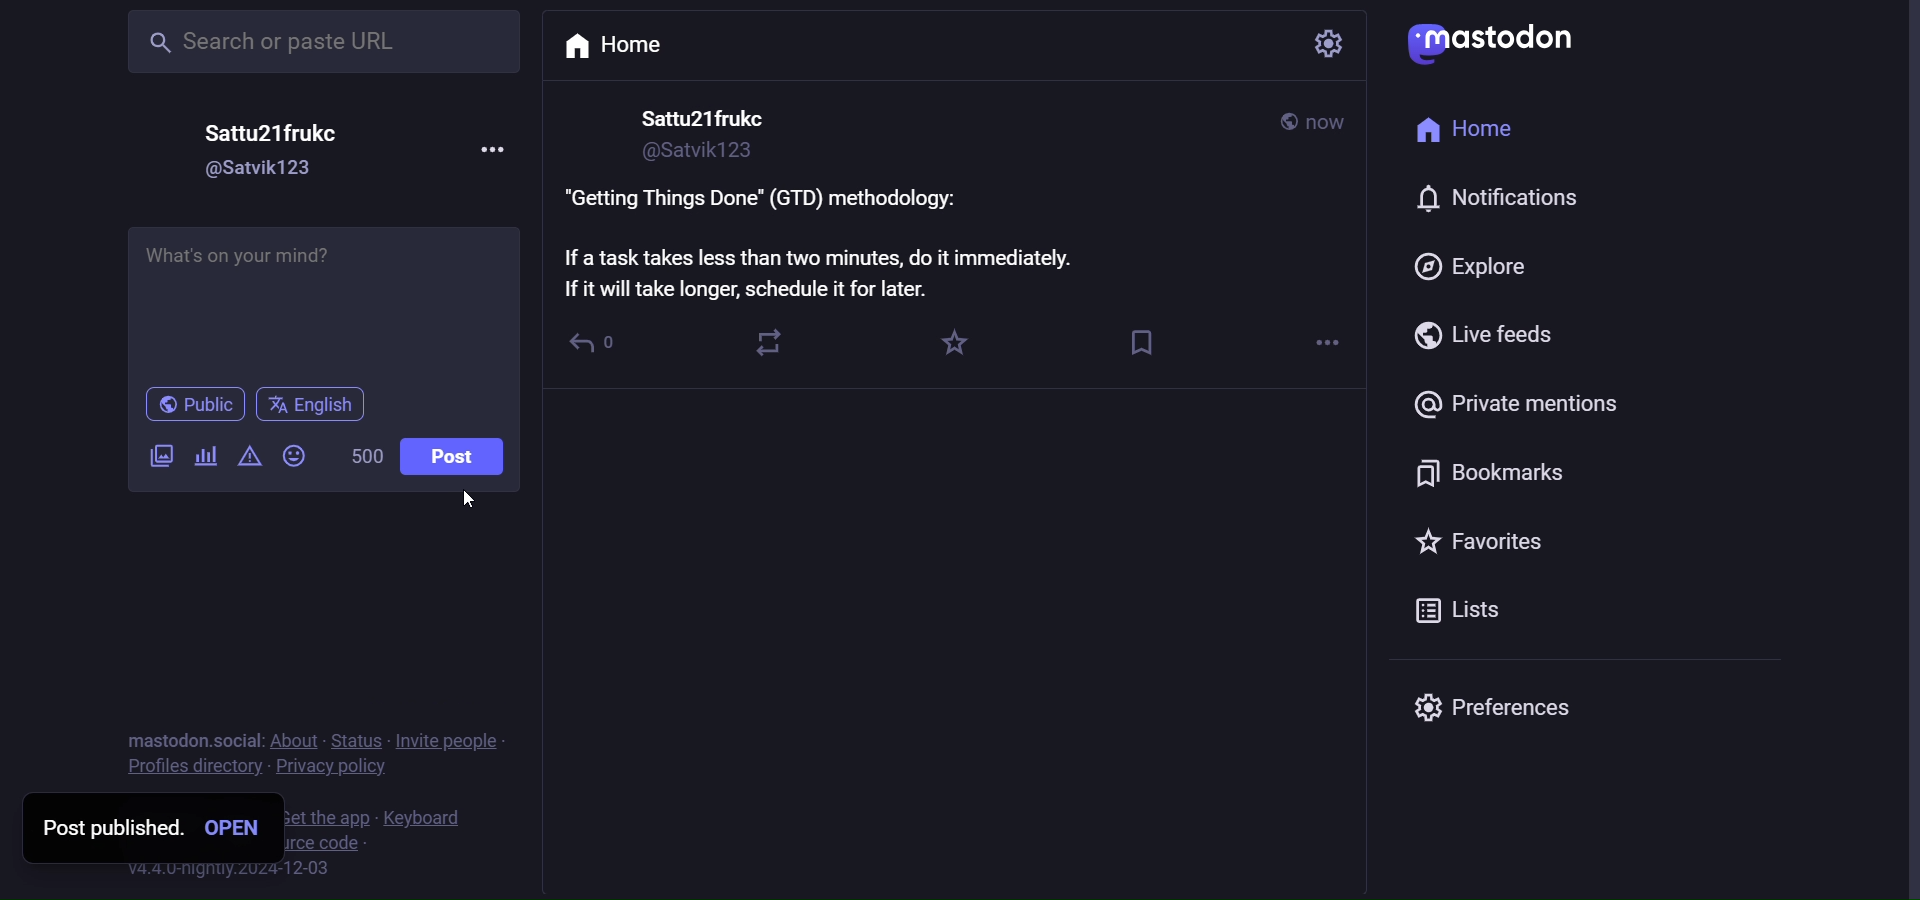 This screenshot has width=1920, height=900. I want to click on setting, so click(1330, 41).